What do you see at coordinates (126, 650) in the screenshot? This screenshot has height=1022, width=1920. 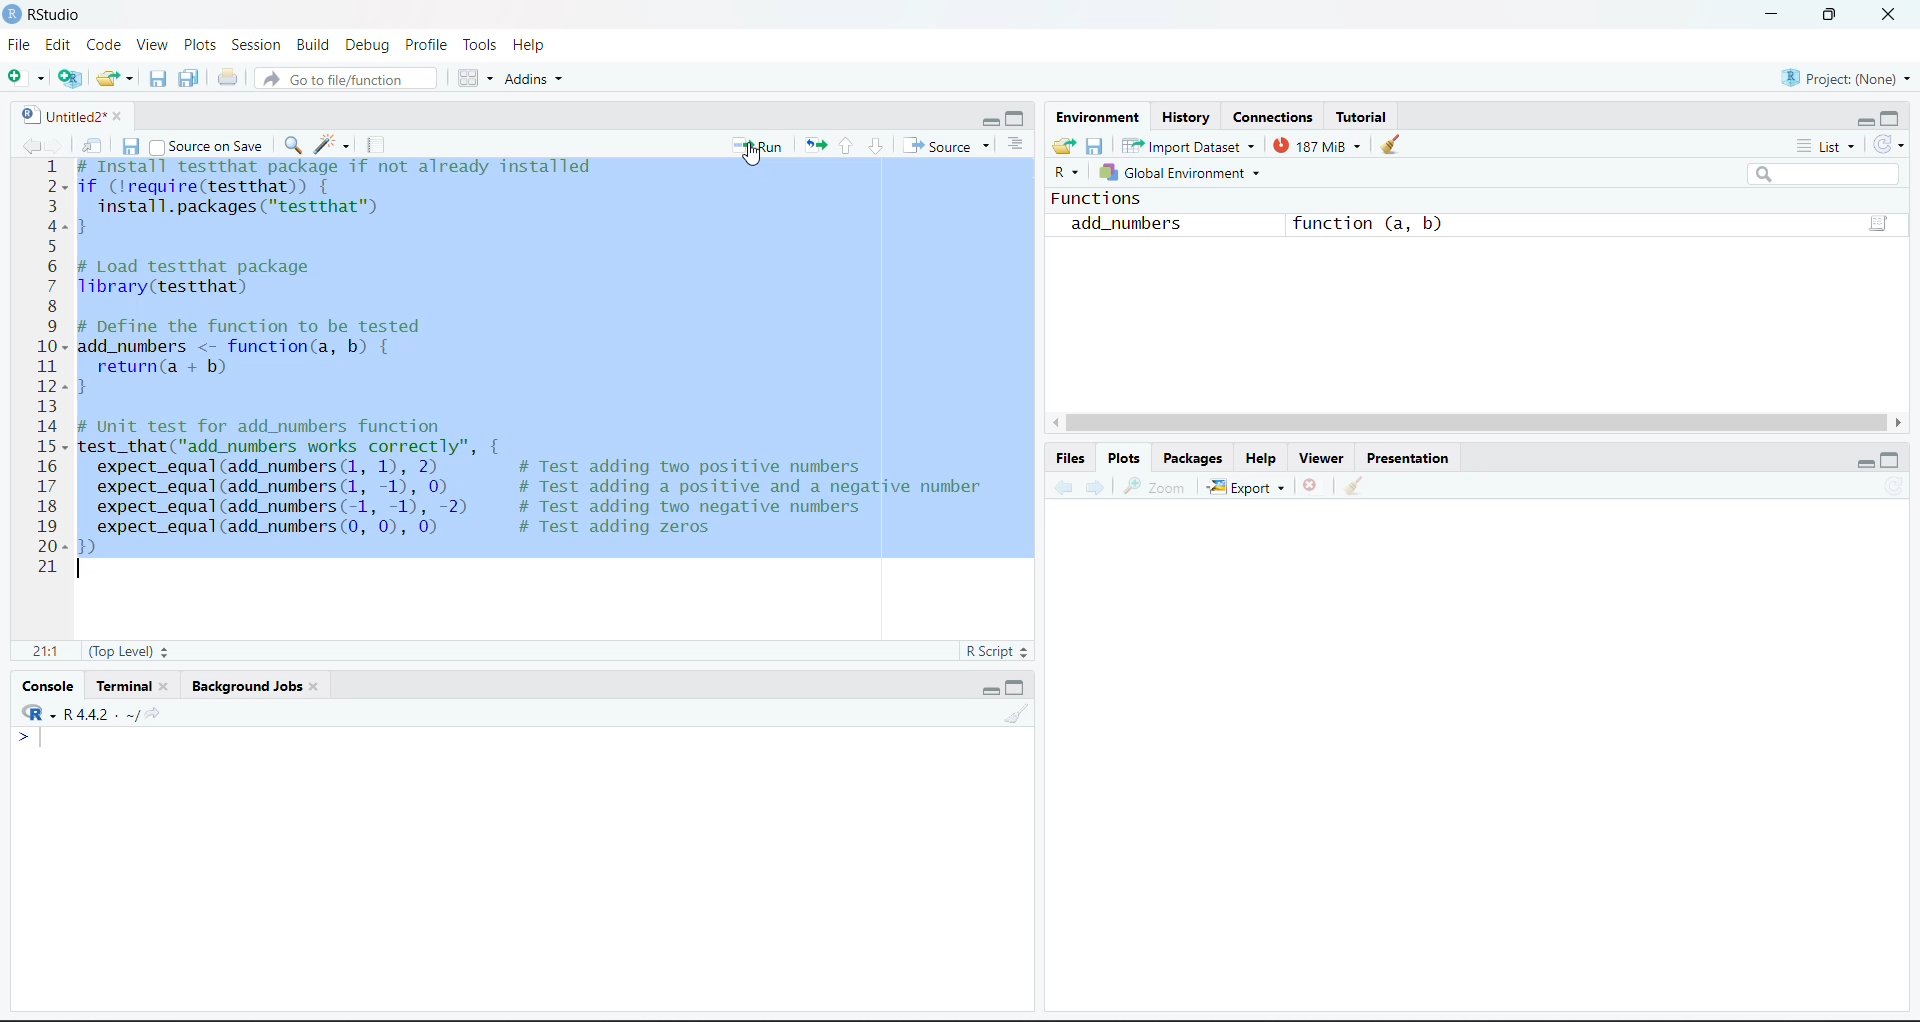 I see `(Top Level)` at bounding box center [126, 650].